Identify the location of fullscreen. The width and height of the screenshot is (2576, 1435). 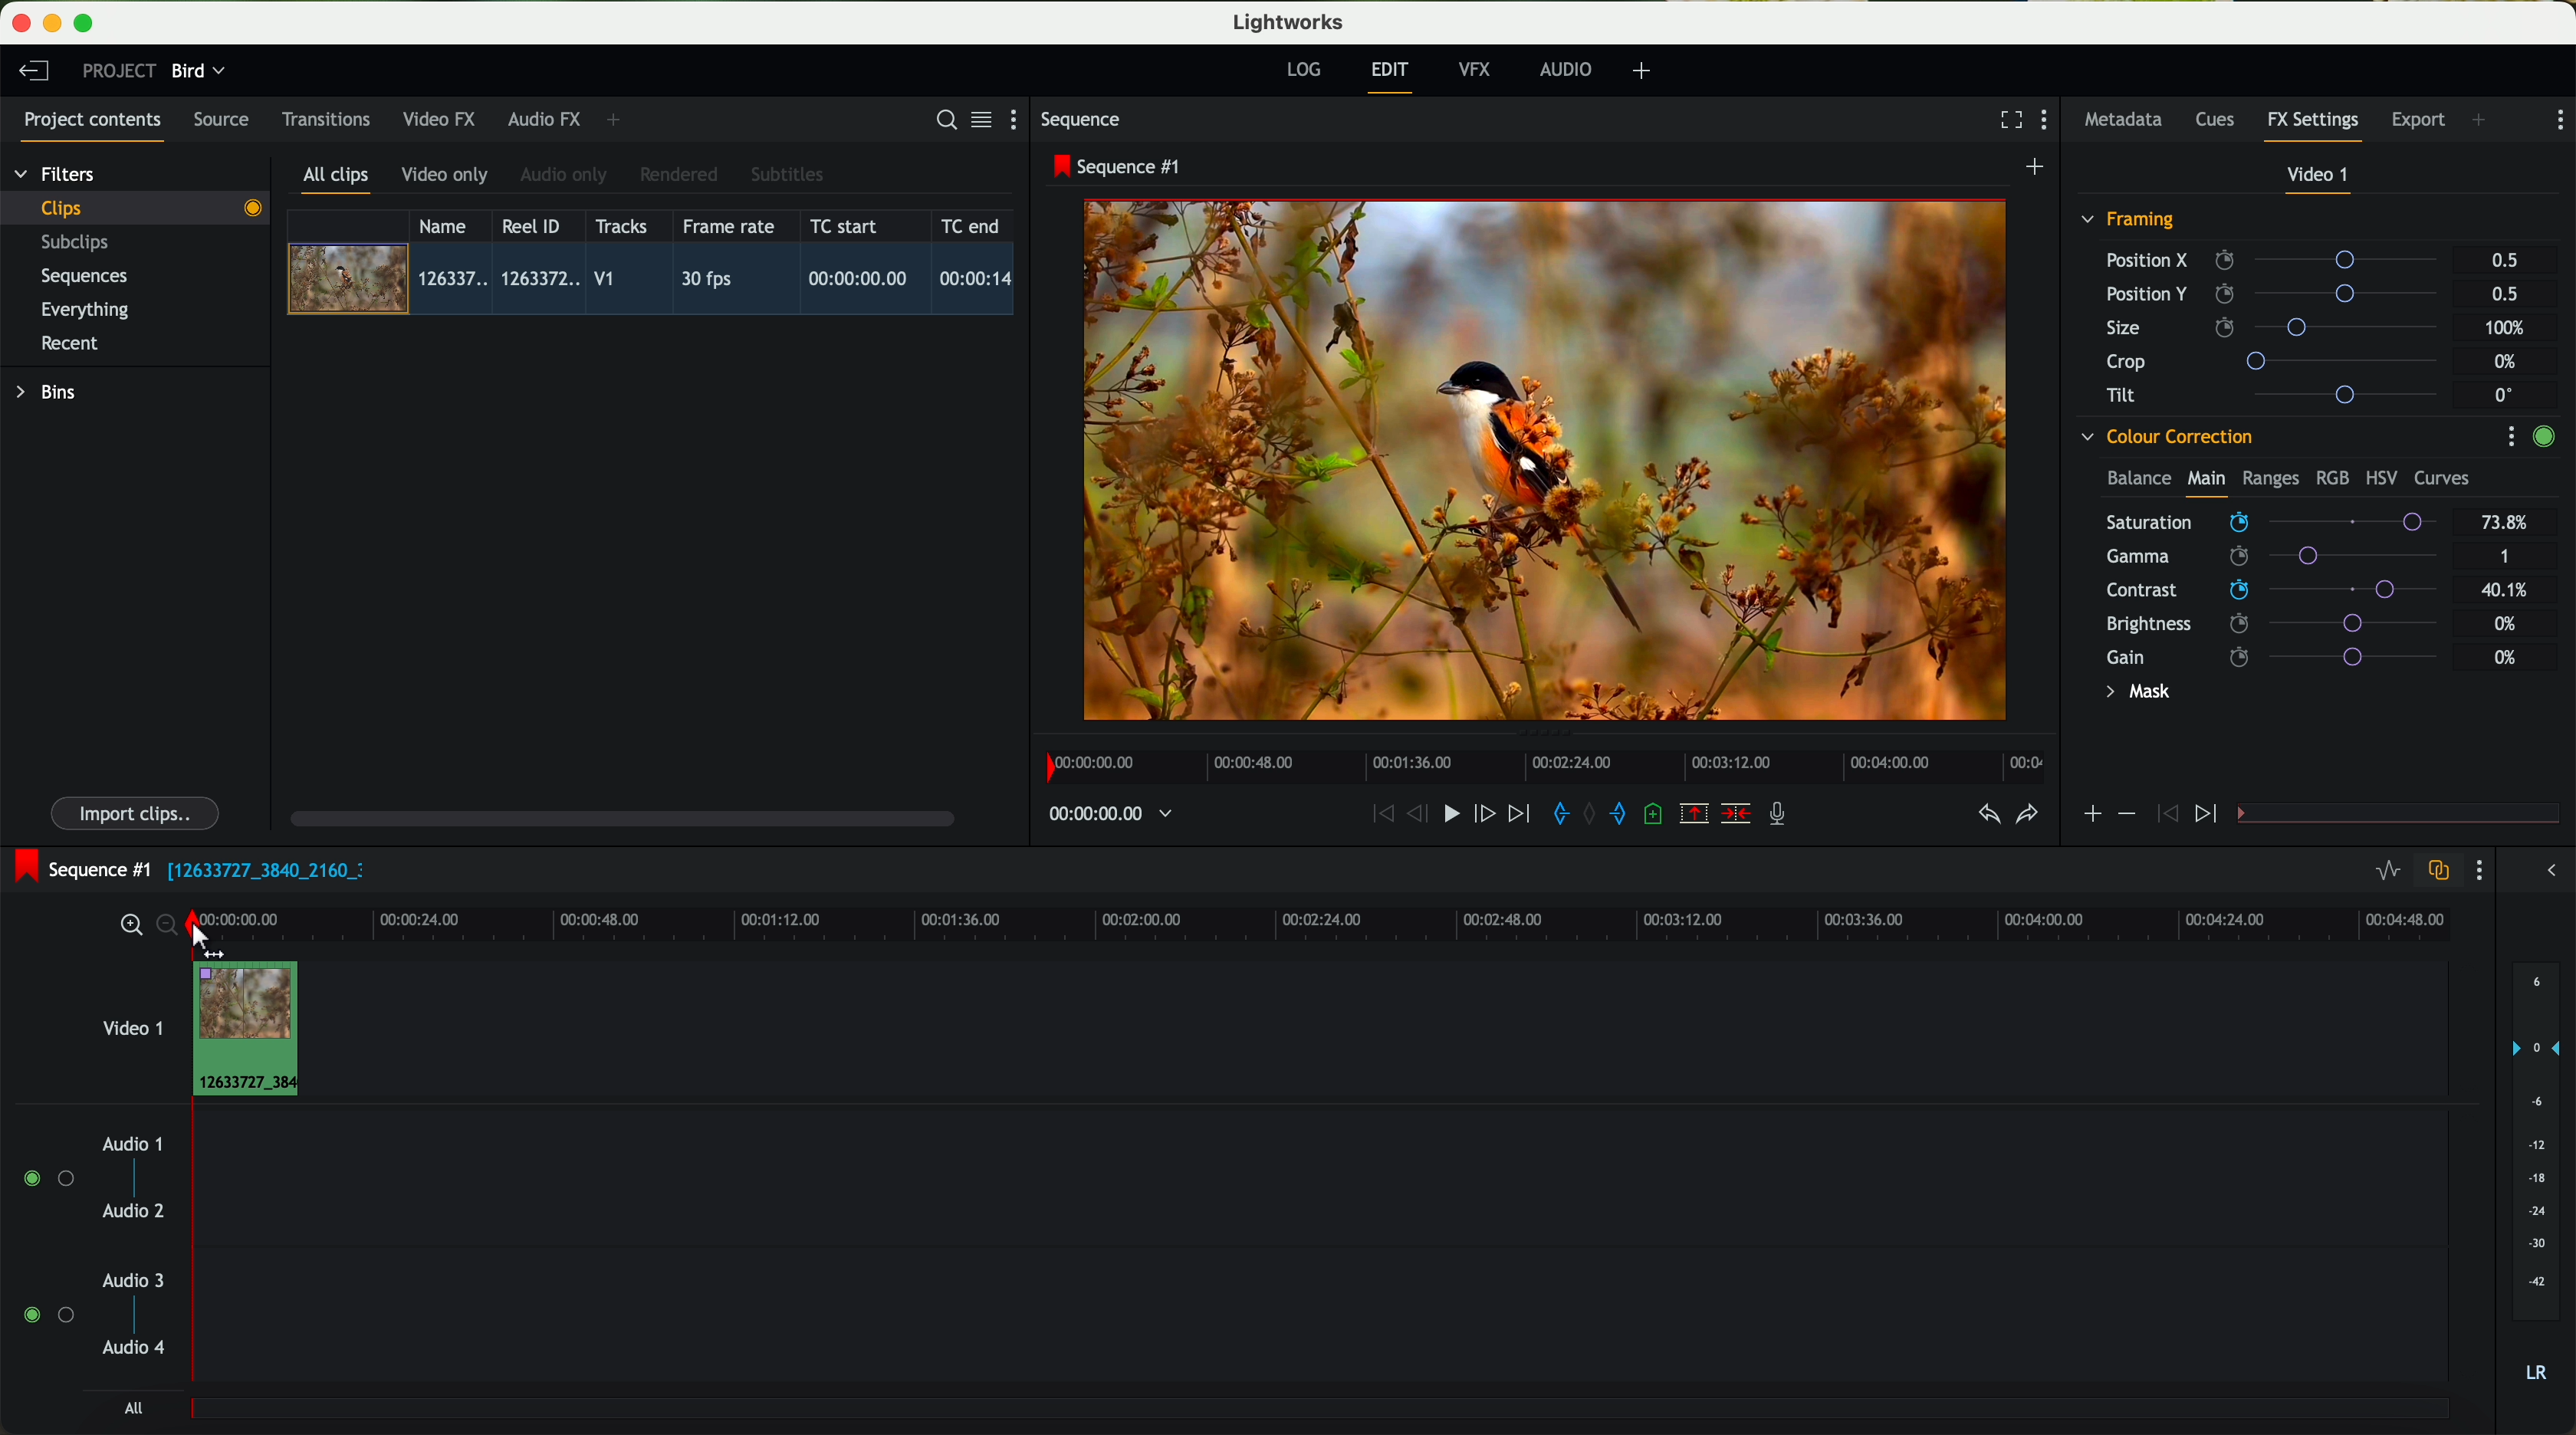
(2007, 119).